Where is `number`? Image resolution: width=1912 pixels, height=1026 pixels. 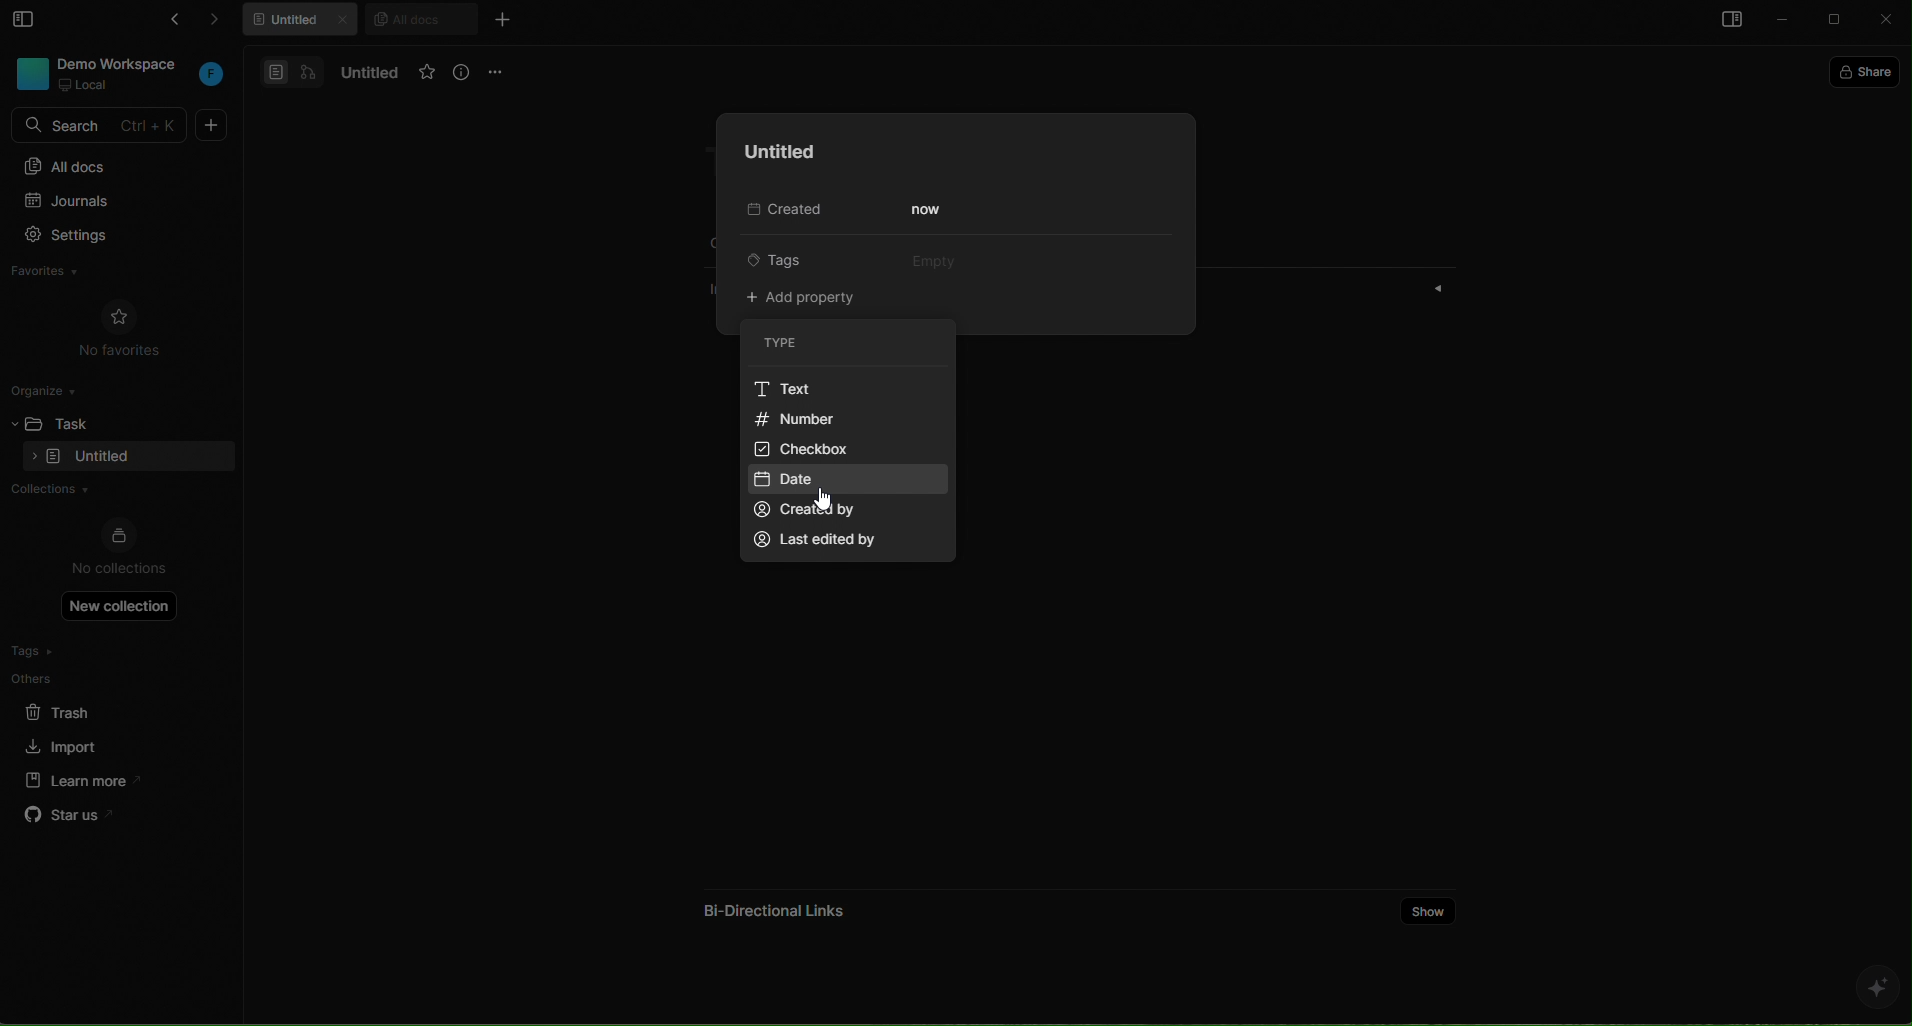 number is located at coordinates (792, 418).